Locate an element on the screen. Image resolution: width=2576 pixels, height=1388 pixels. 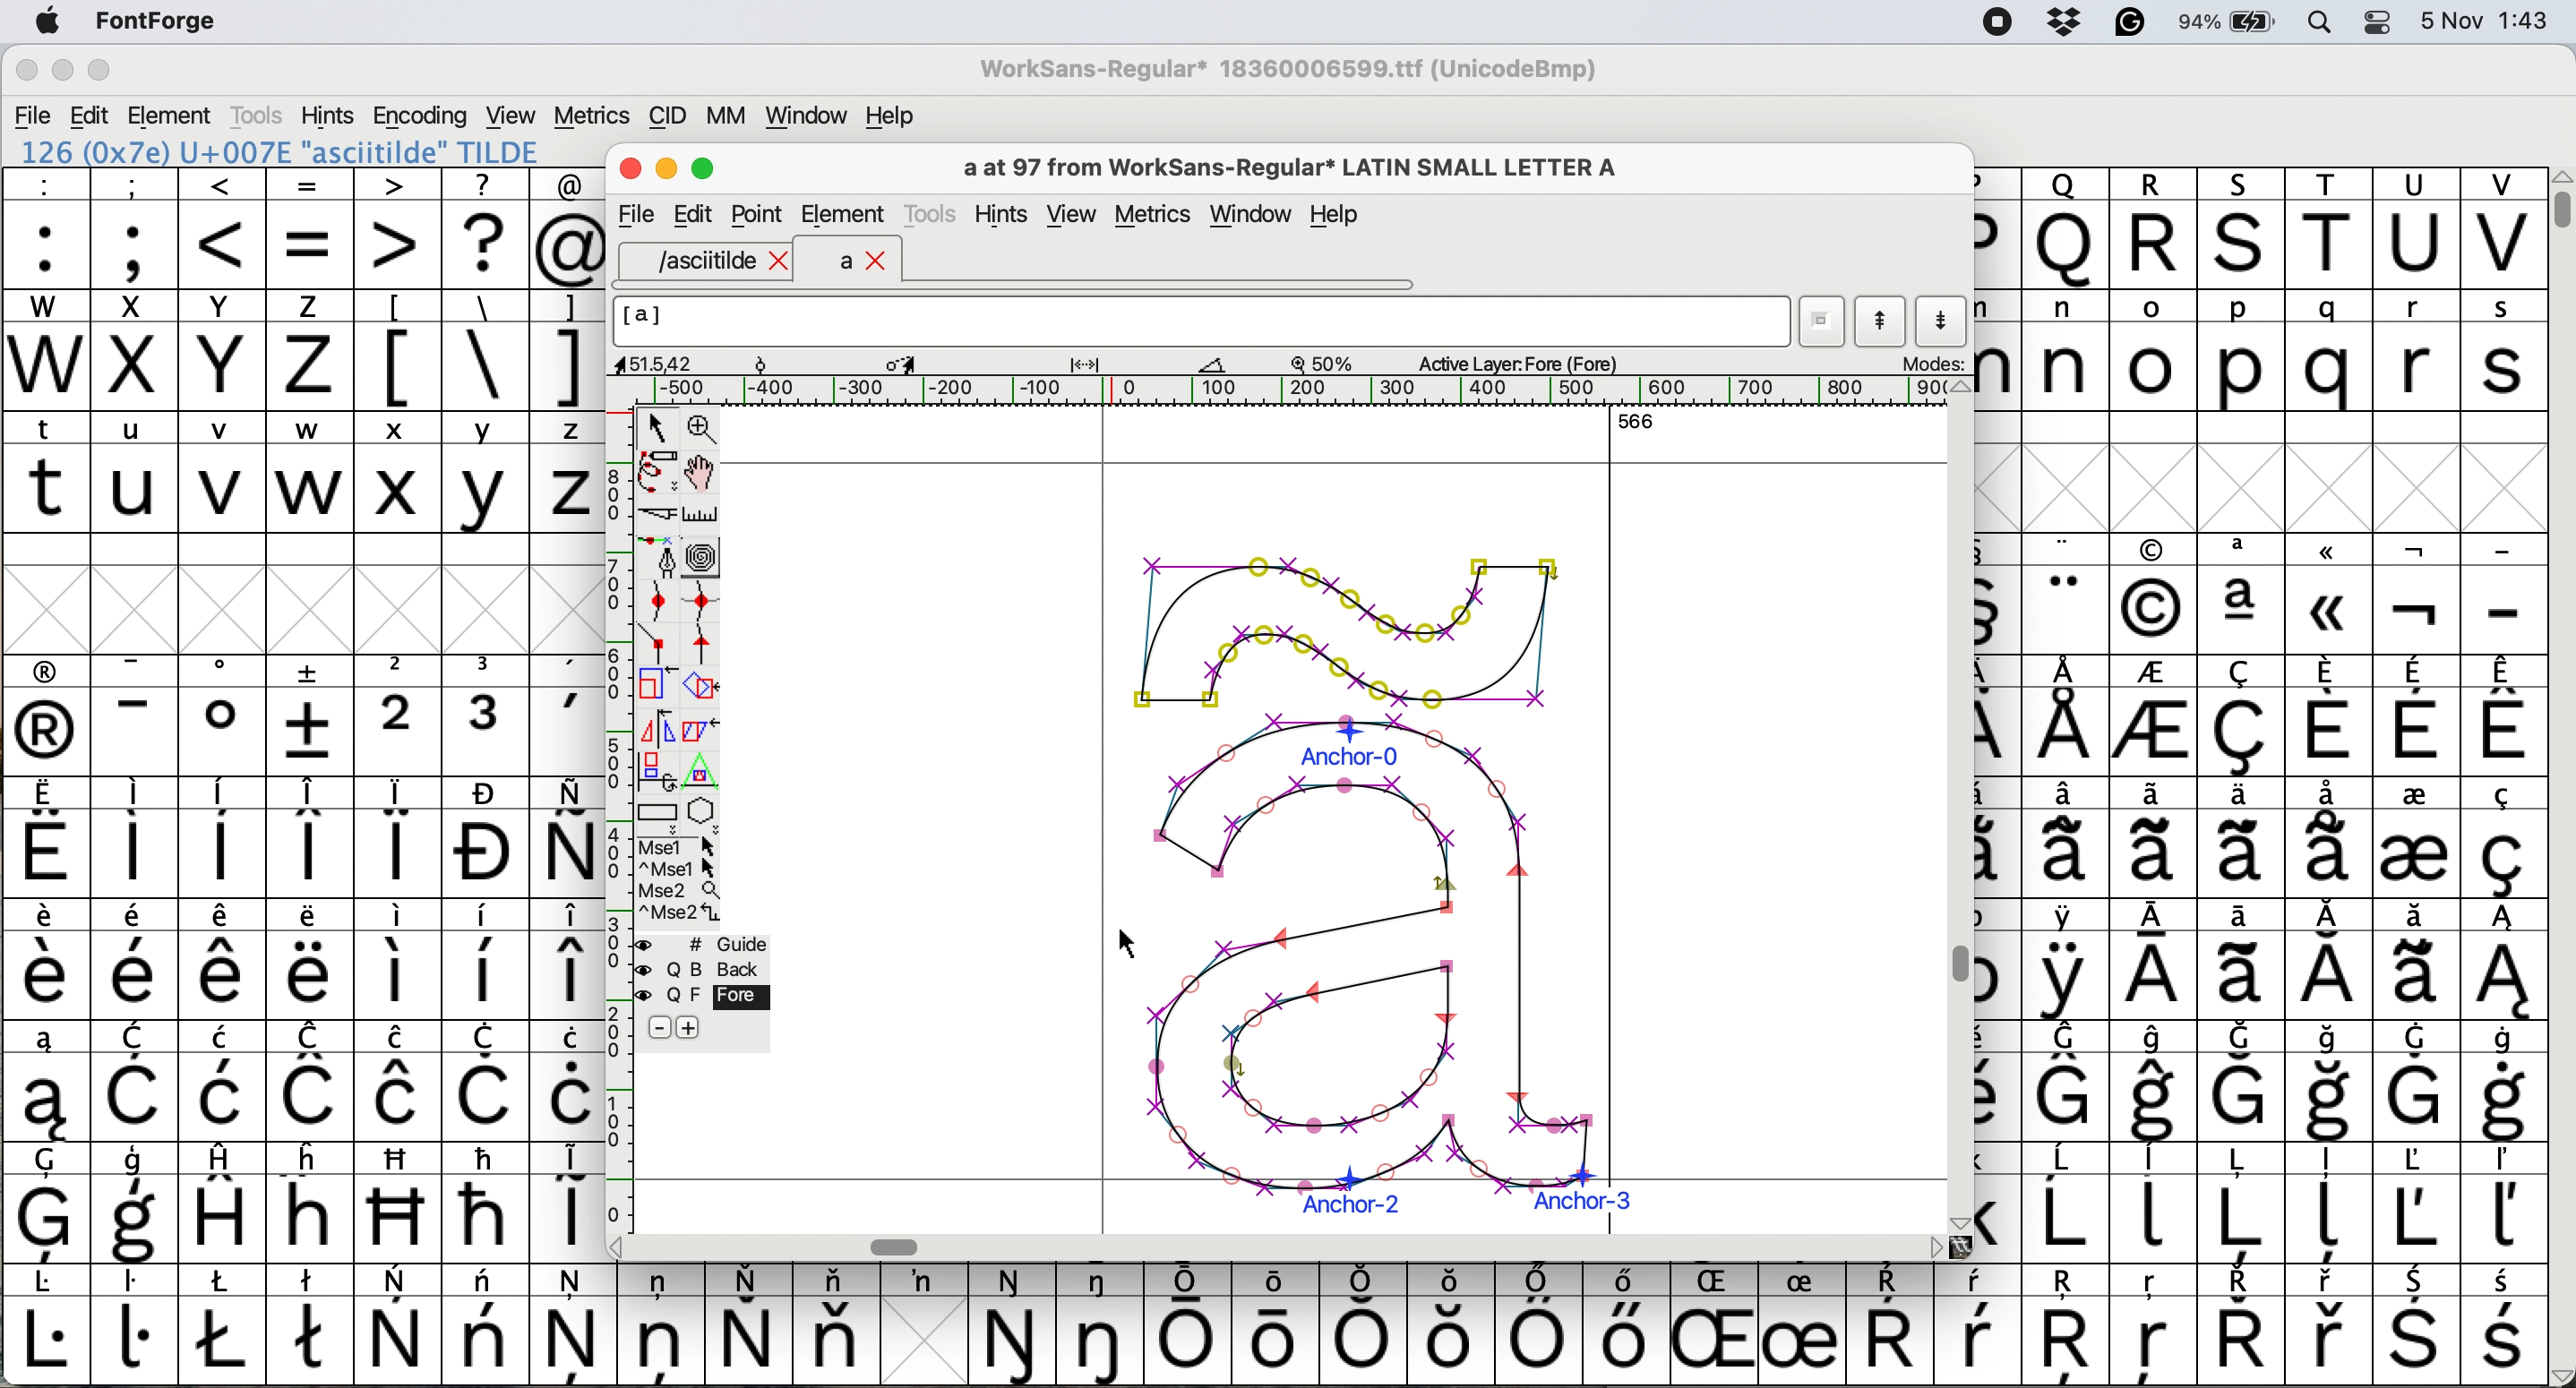
symbol is located at coordinates (2155, 1200).